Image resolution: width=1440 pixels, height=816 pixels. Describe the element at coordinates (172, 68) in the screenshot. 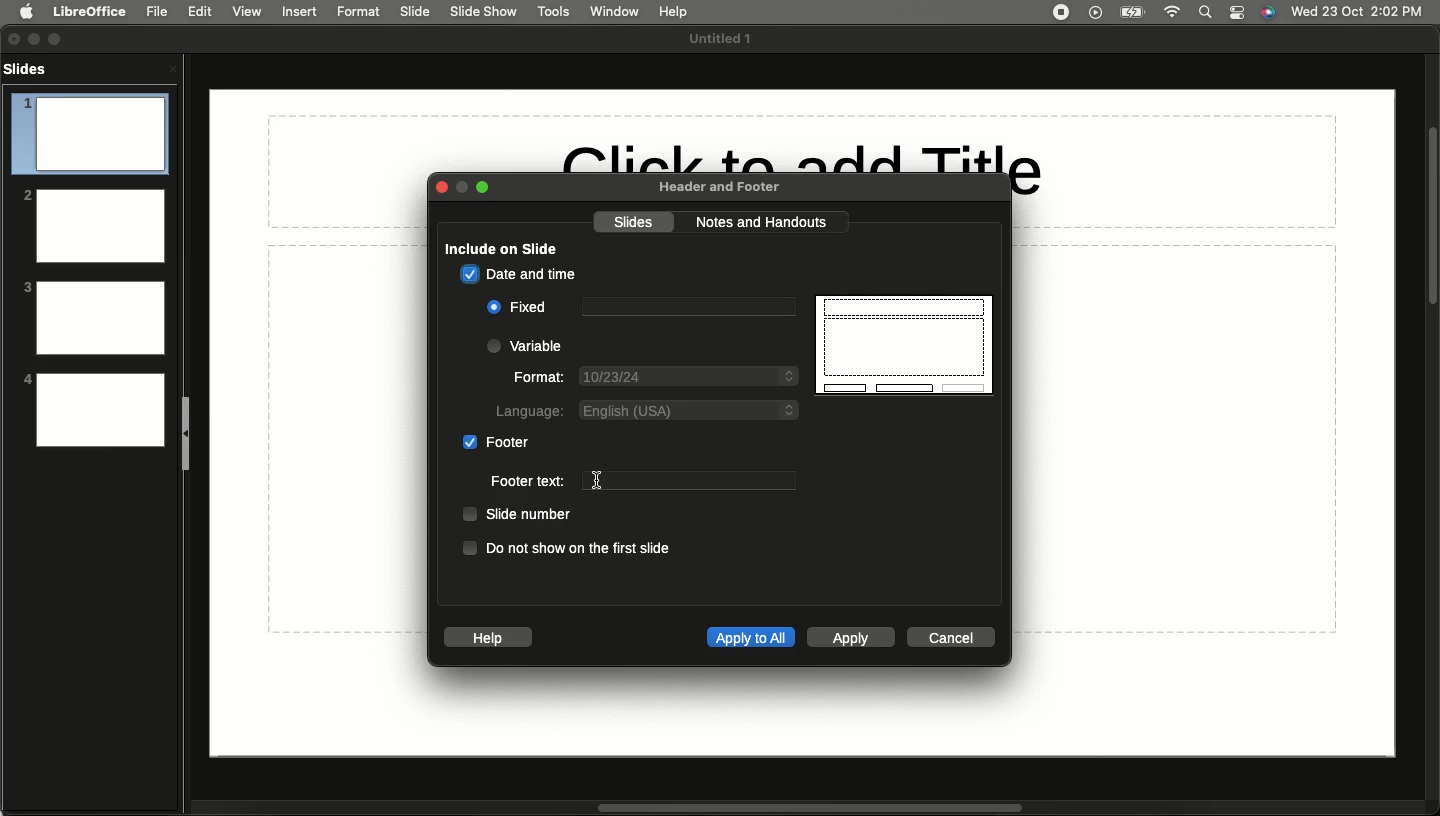

I see `Close` at that location.